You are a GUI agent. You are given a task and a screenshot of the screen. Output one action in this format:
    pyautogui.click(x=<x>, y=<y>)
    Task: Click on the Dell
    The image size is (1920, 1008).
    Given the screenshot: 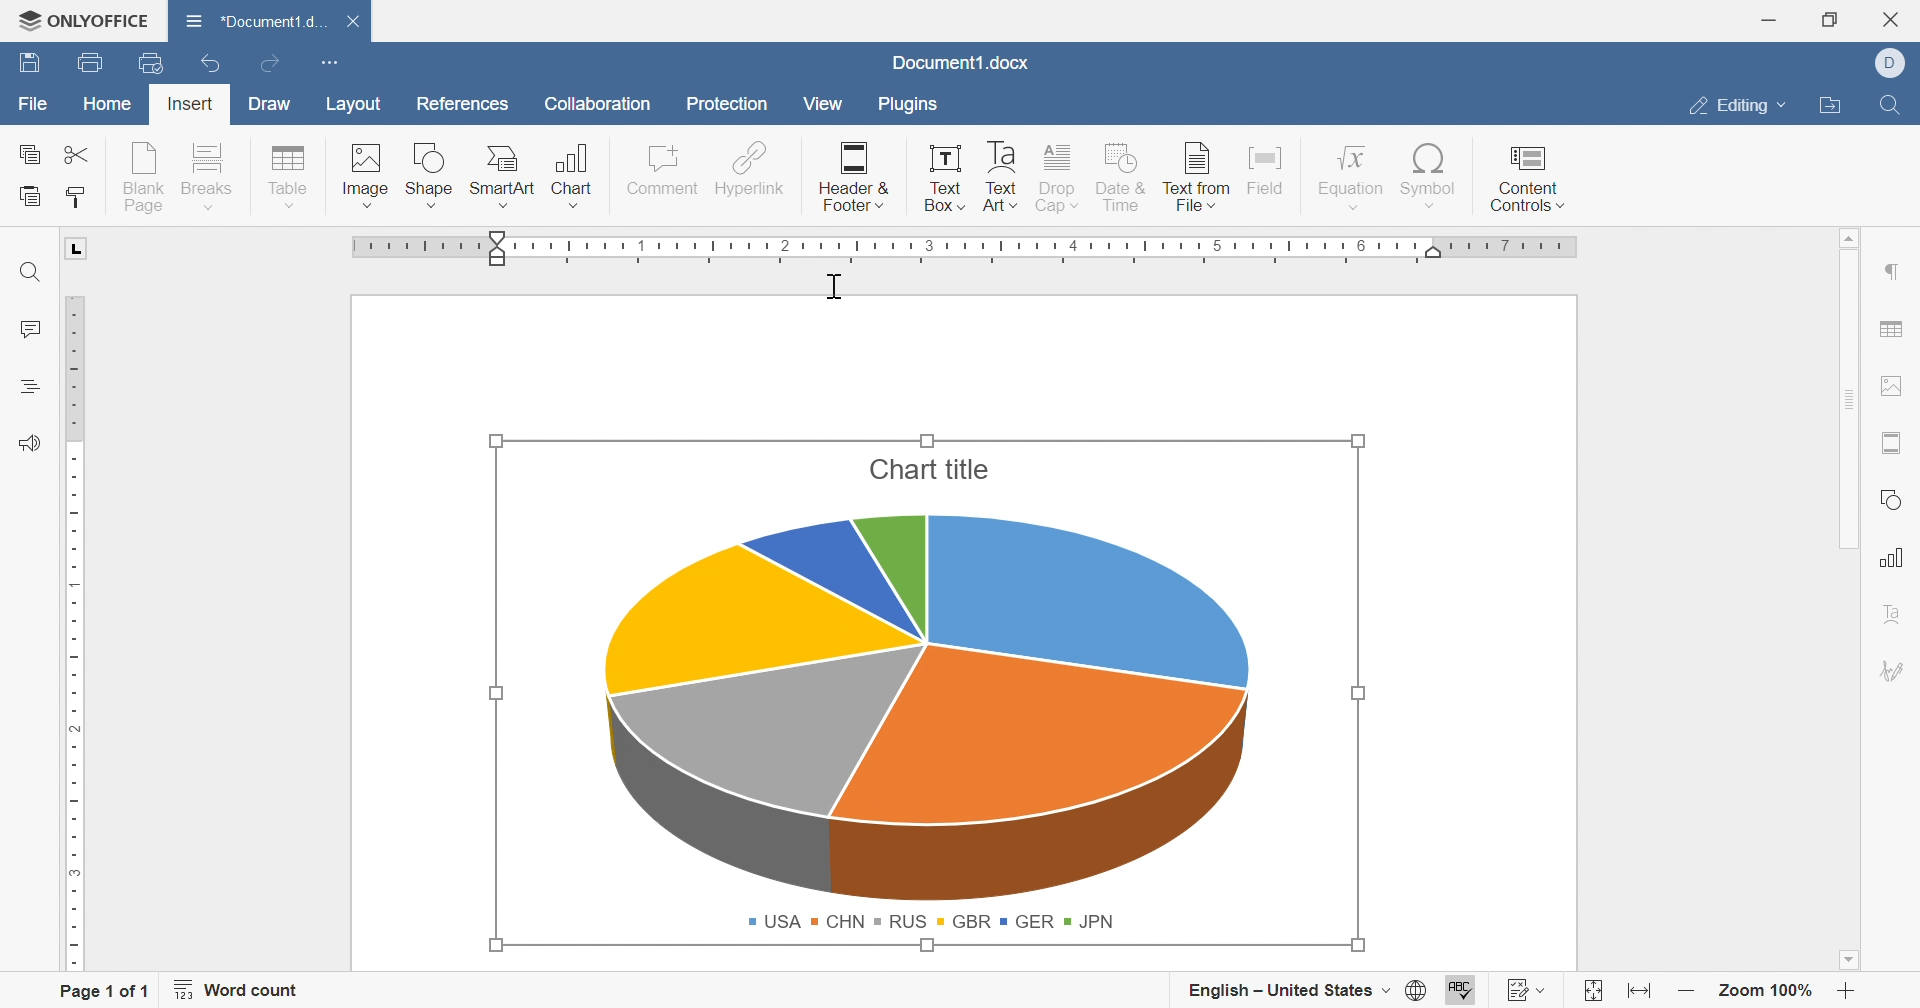 What is the action you would take?
    pyautogui.click(x=1889, y=61)
    